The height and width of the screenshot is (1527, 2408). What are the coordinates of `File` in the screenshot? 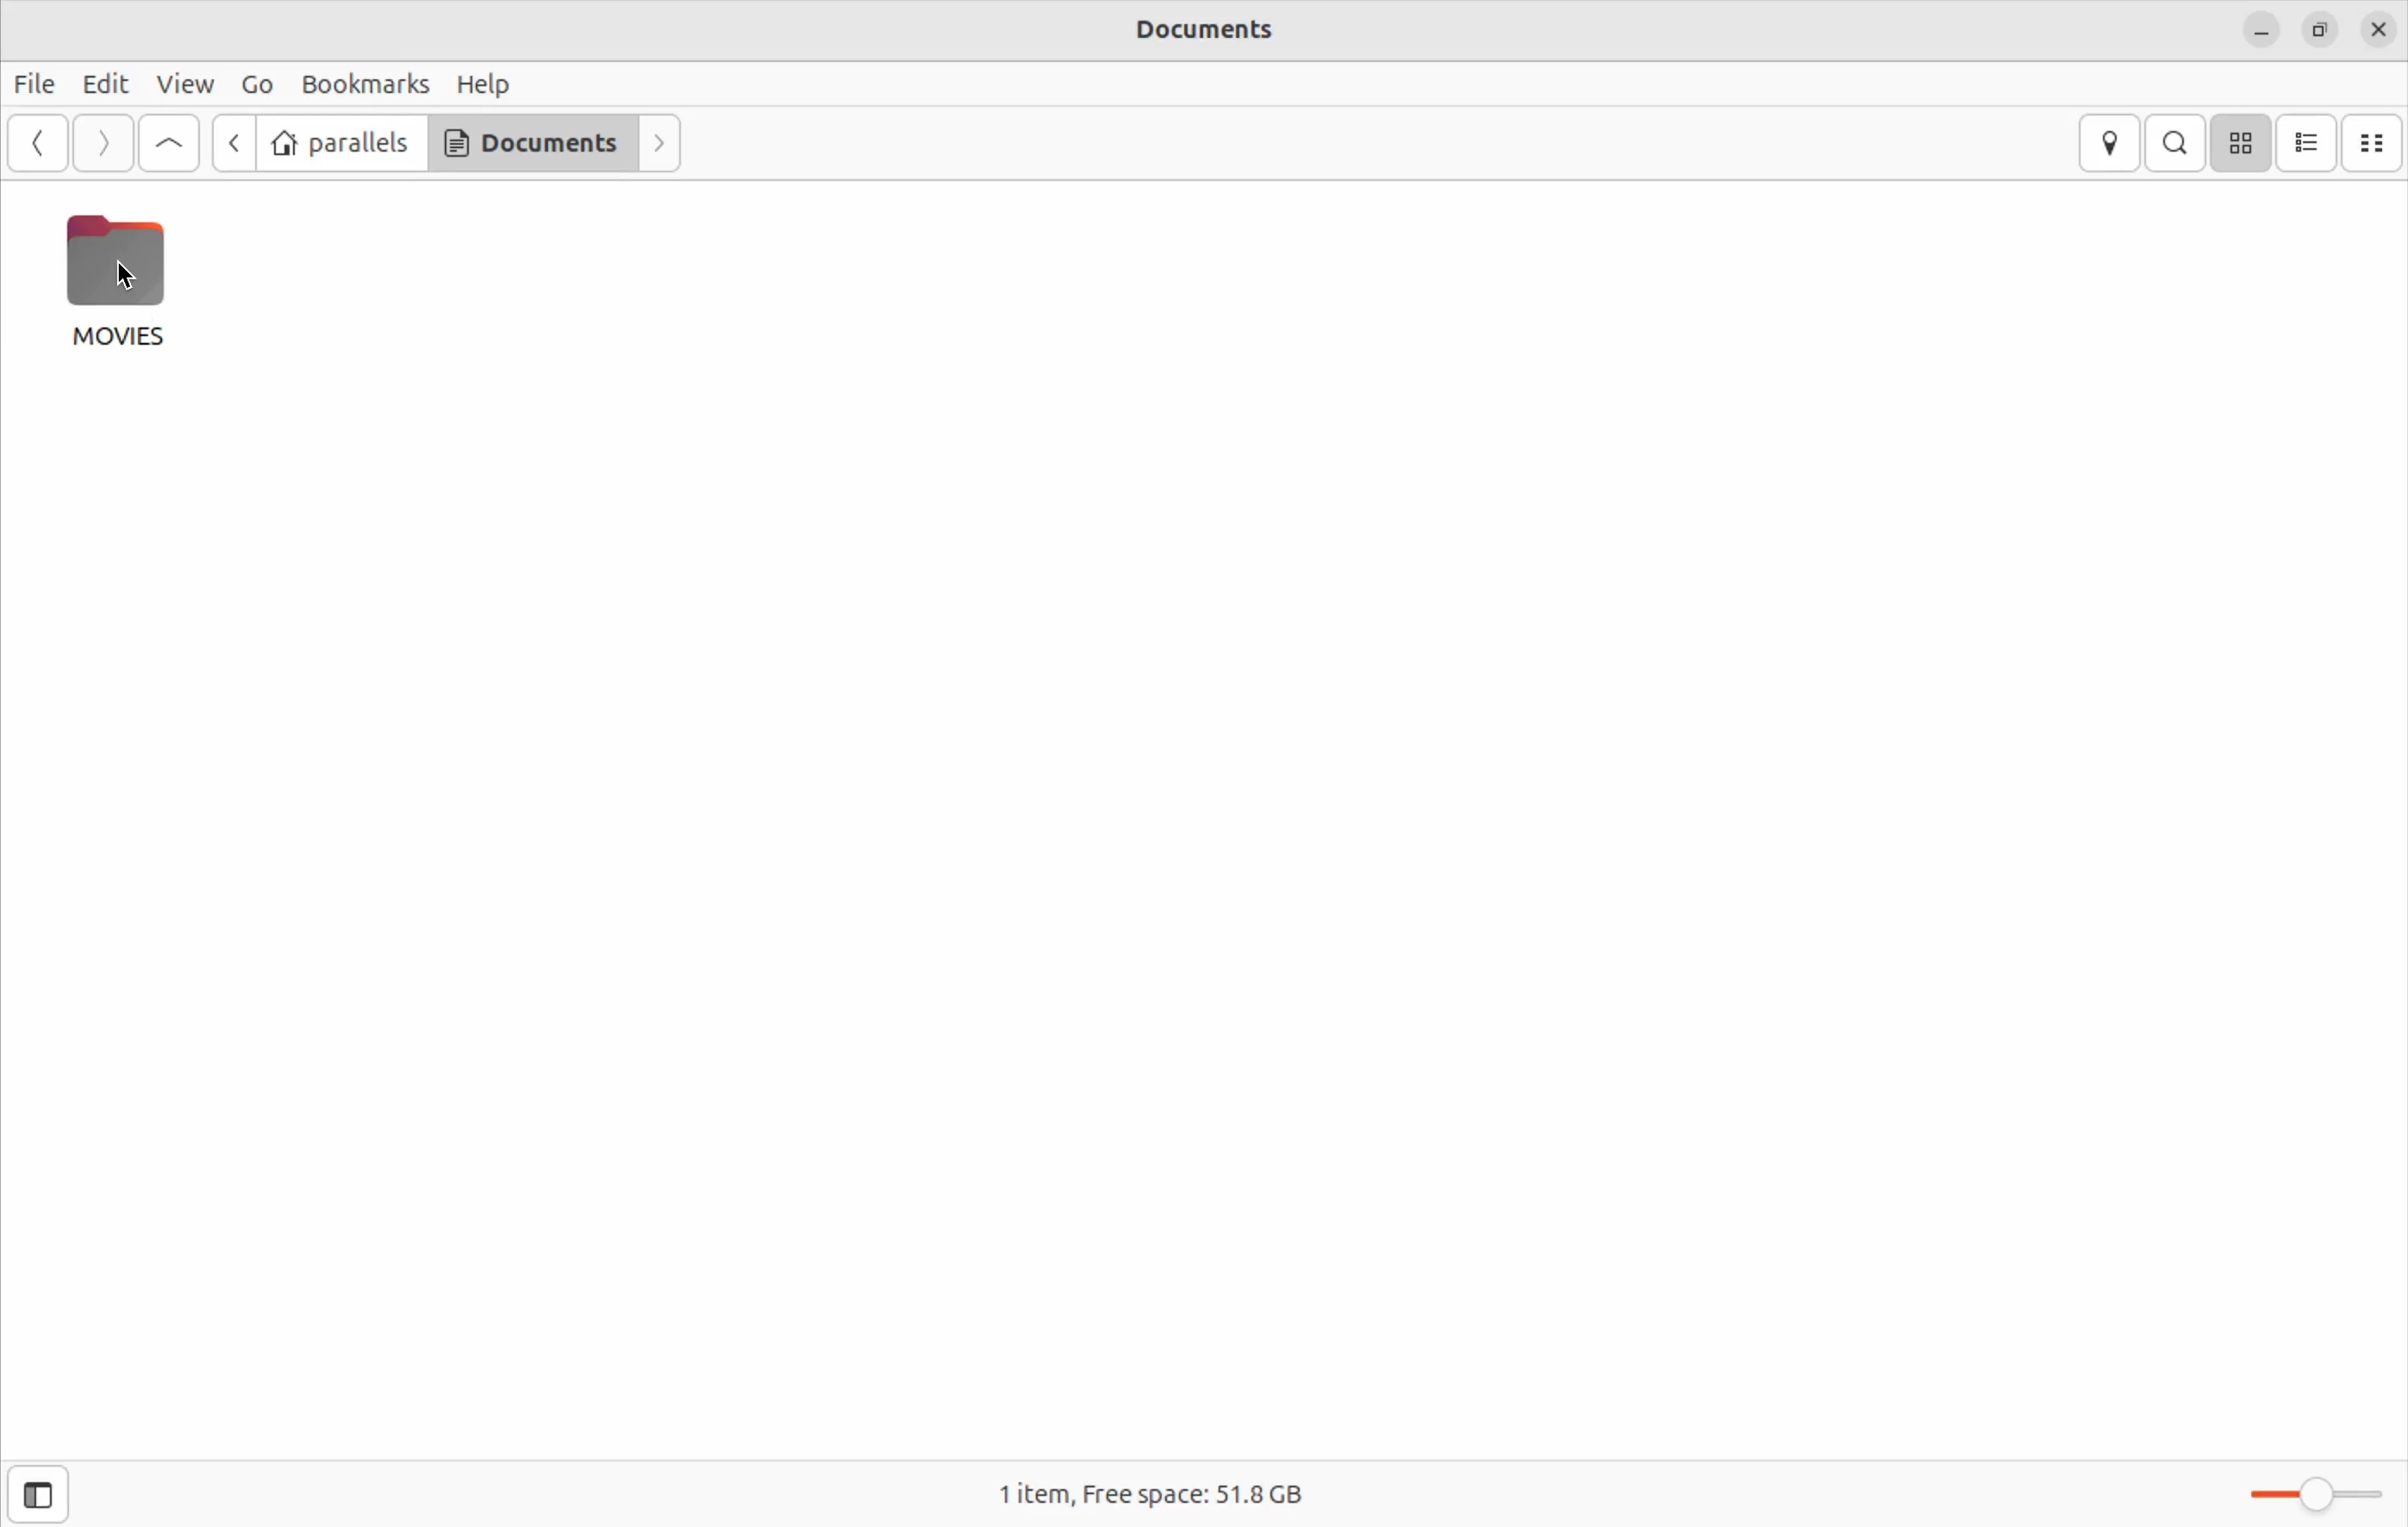 It's located at (35, 84).